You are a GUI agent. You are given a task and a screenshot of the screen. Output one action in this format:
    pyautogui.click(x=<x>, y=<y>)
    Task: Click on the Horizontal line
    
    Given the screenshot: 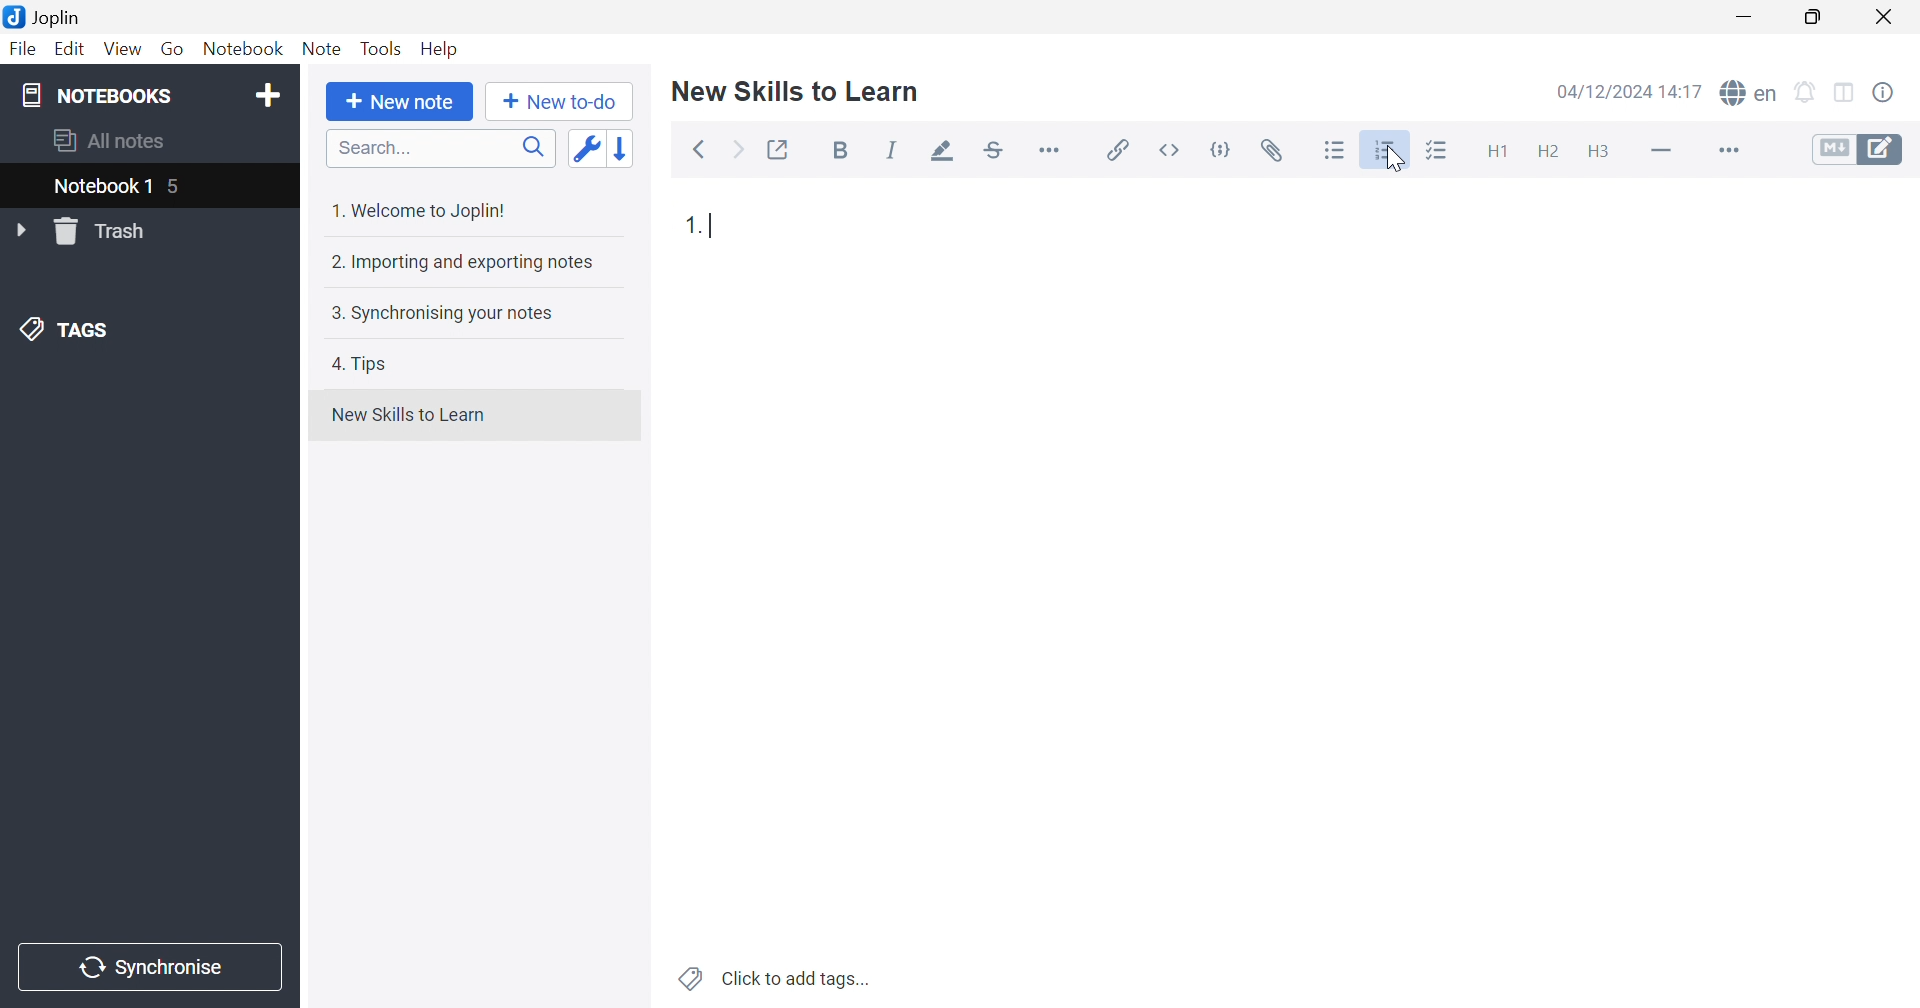 What is the action you would take?
    pyautogui.click(x=1663, y=148)
    